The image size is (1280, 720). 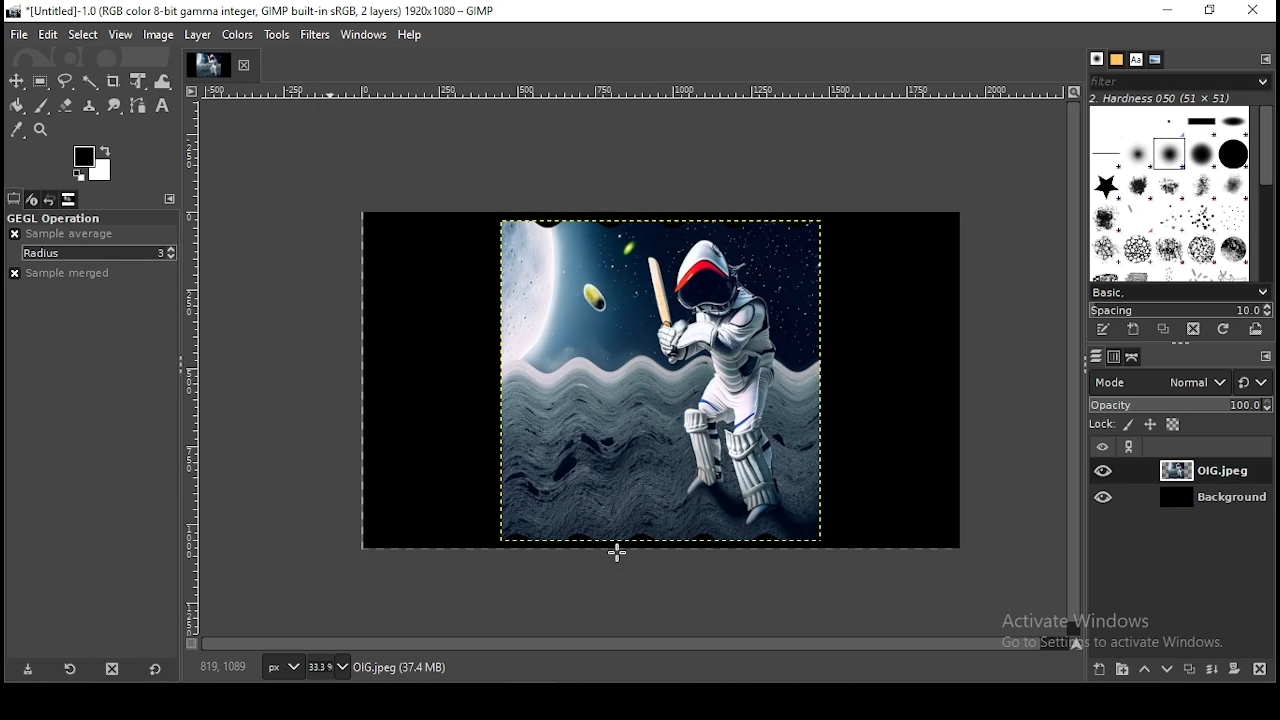 I want to click on move layer up, so click(x=1150, y=670).